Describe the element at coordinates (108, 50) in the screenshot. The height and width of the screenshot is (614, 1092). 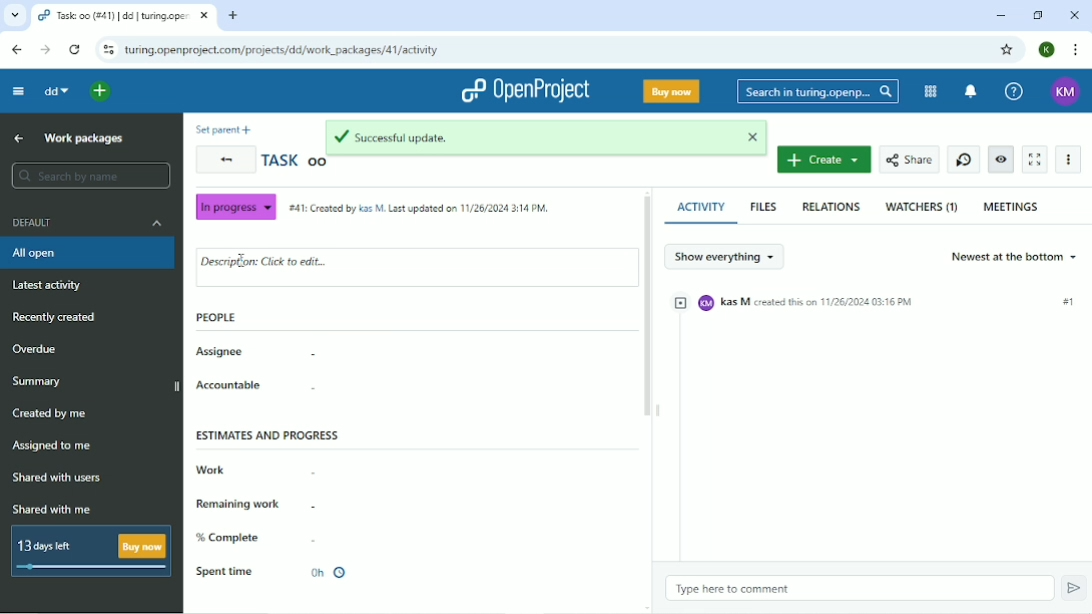
I see `View site information` at that location.